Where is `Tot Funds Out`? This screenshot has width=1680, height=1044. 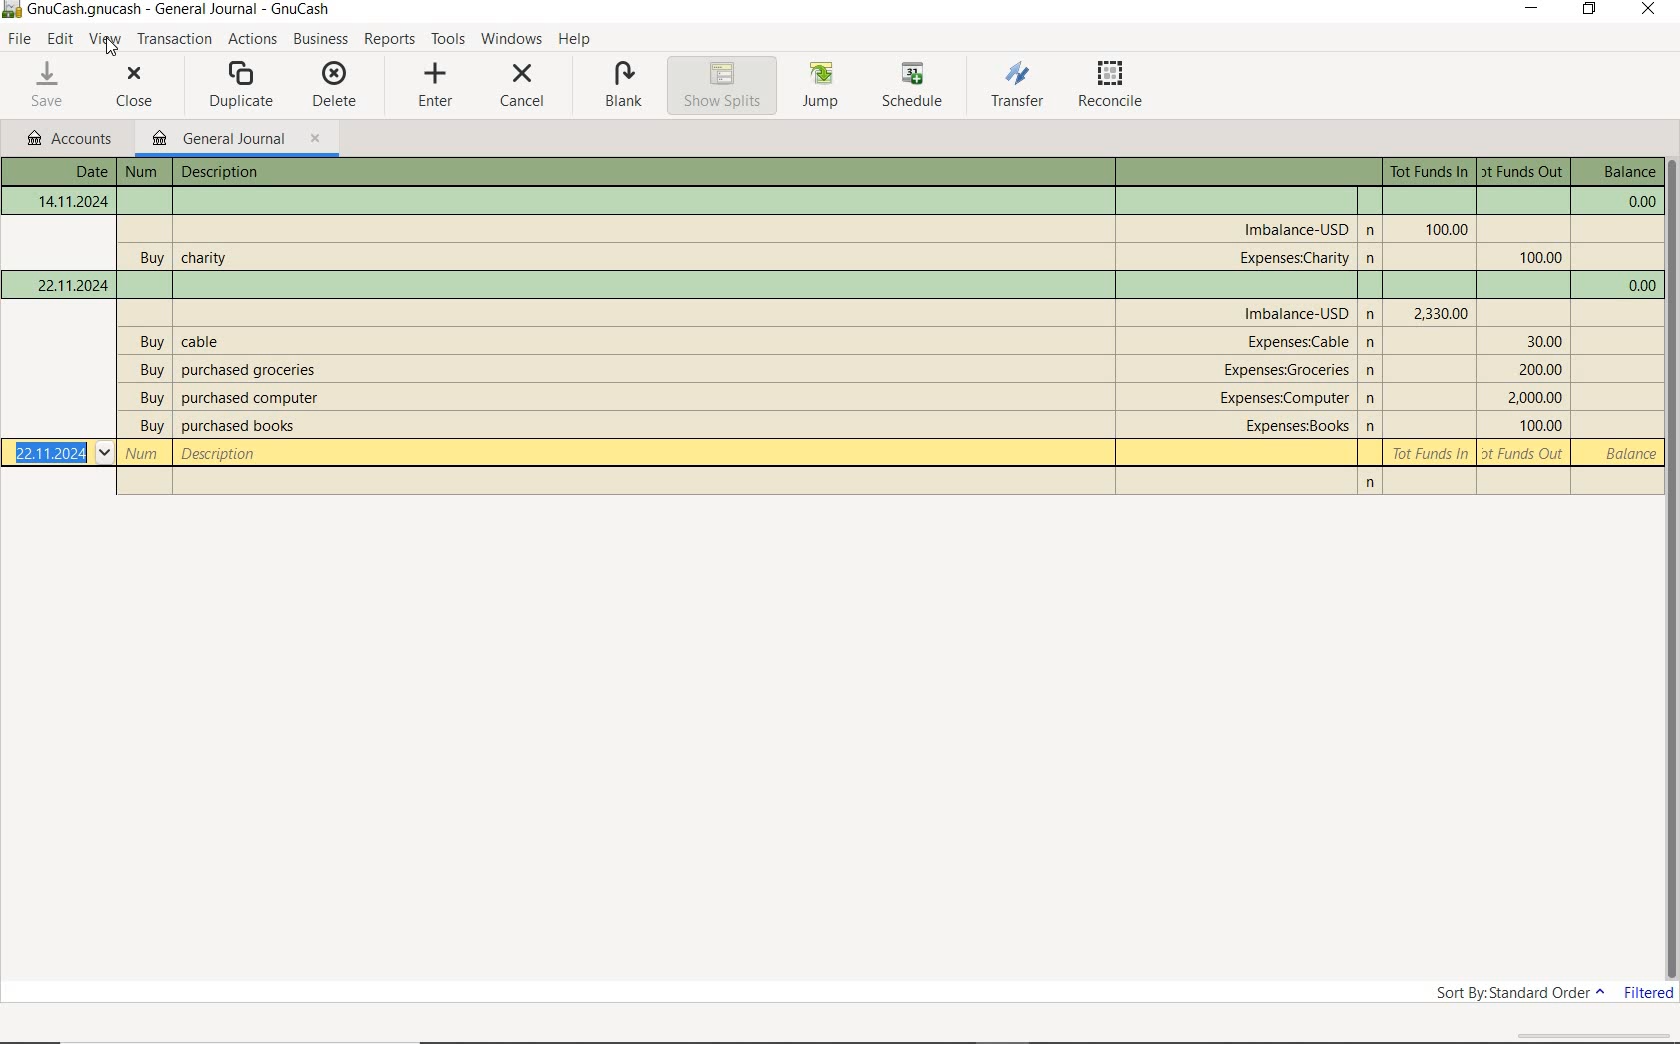
Tot Funds Out is located at coordinates (1525, 453).